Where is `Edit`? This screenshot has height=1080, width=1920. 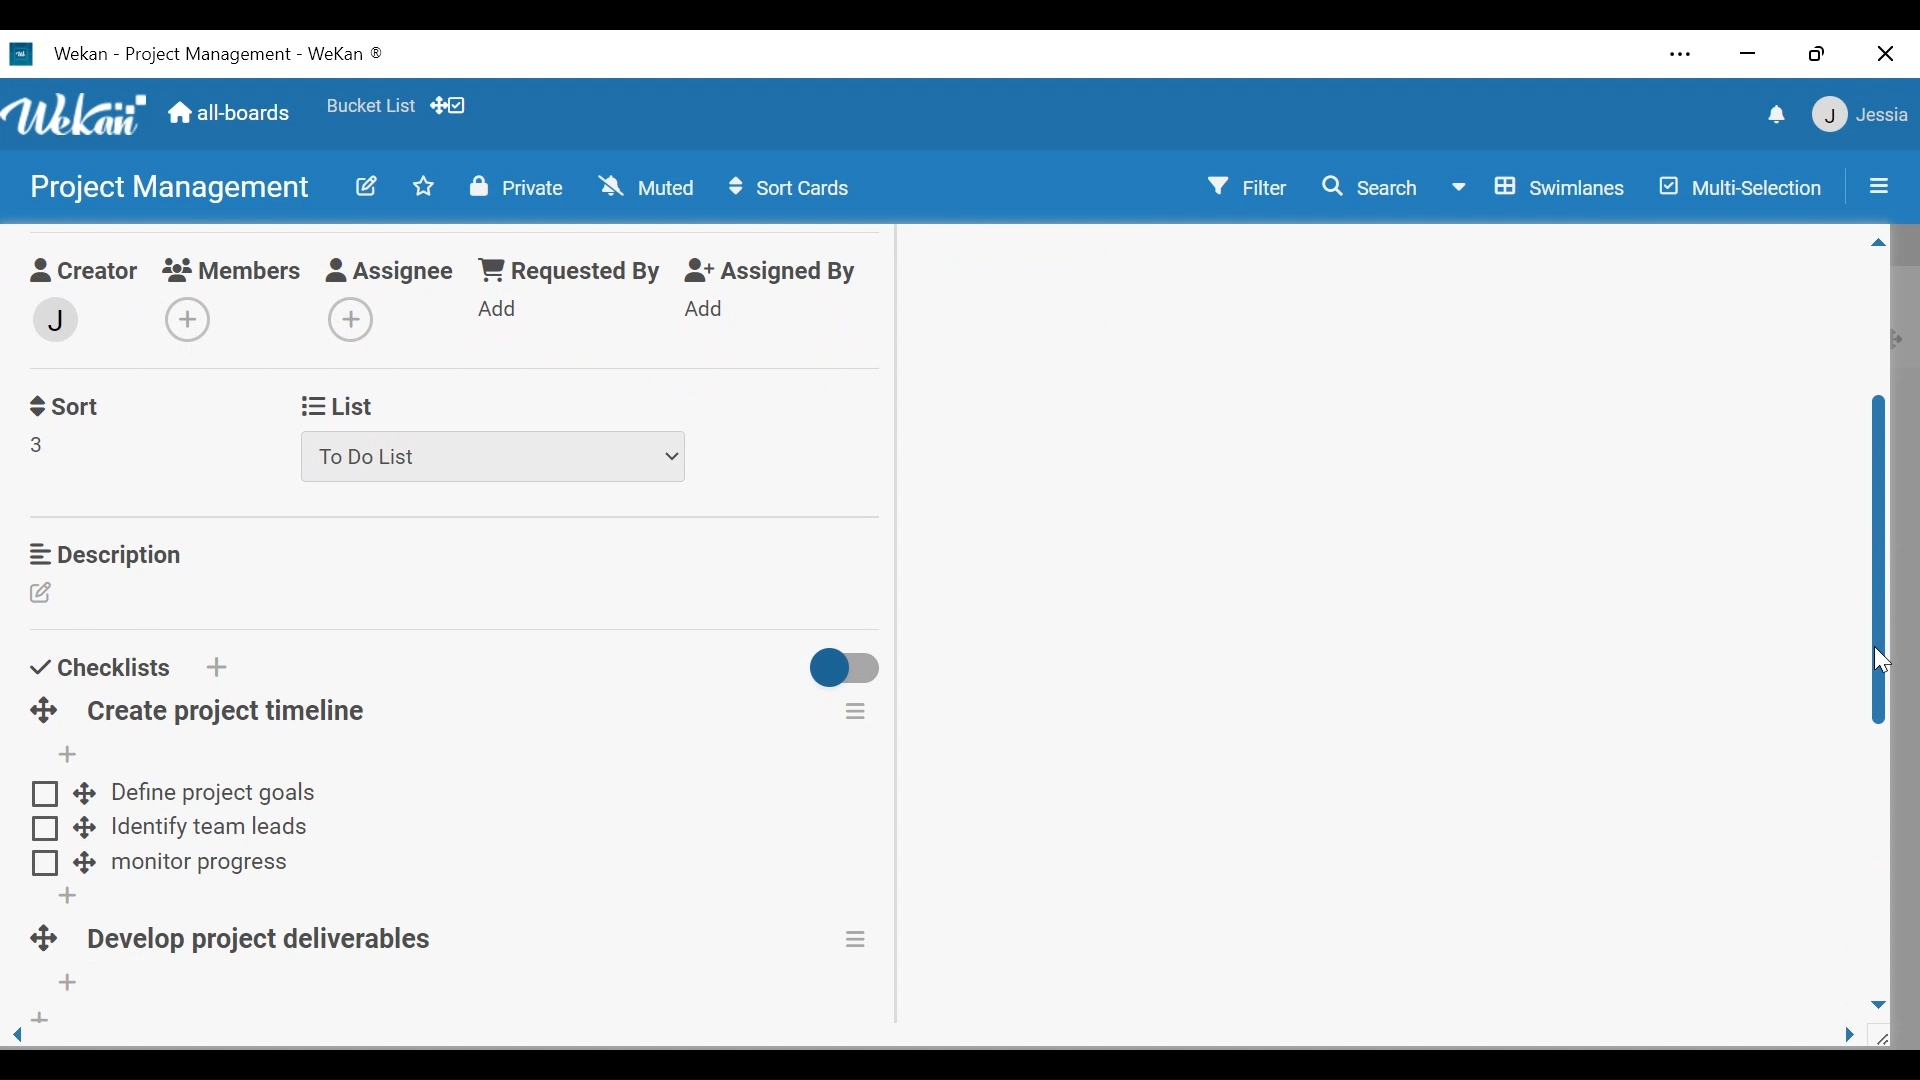 Edit is located at coordinates (369, 188).